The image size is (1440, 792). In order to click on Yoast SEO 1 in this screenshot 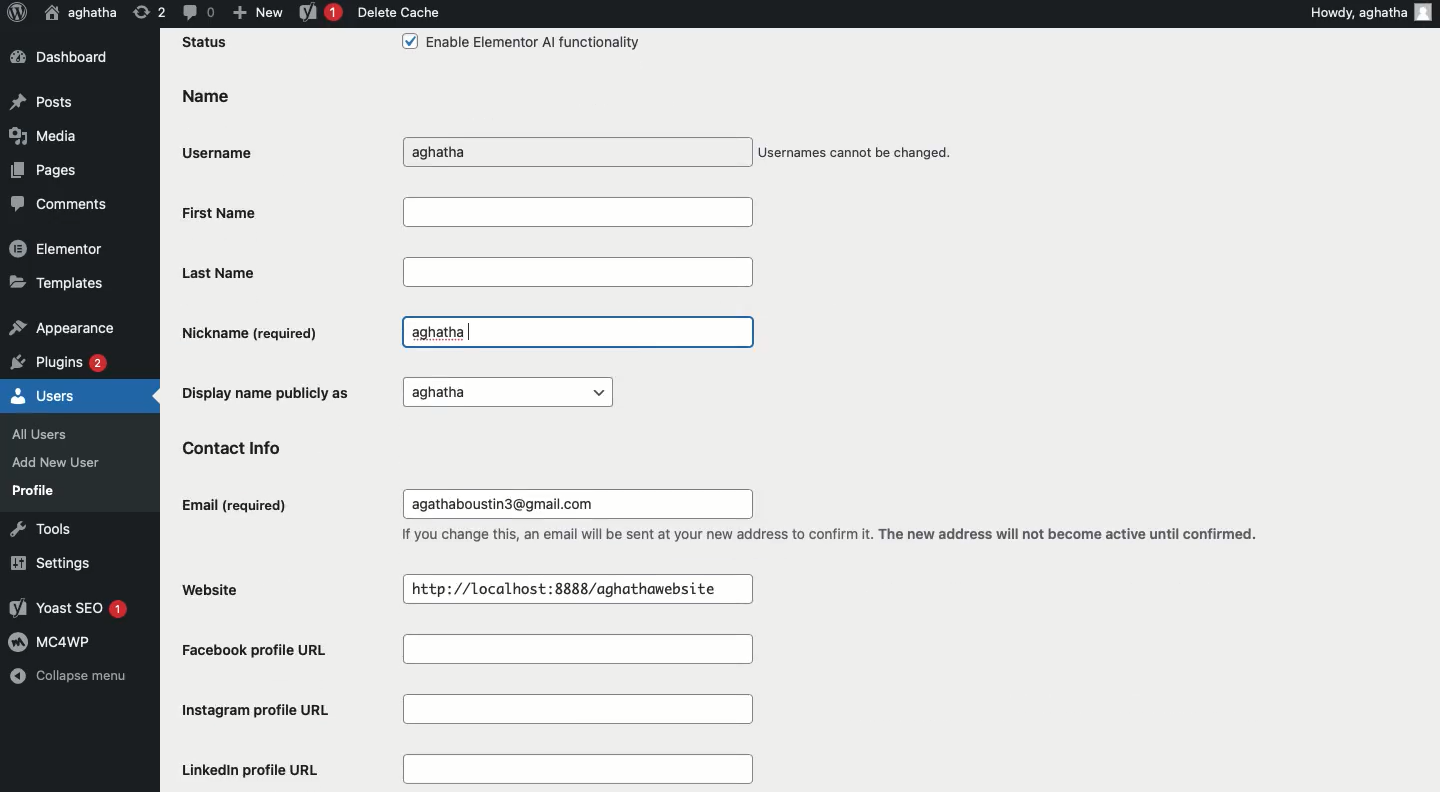, I will do `click(72, 609)`.